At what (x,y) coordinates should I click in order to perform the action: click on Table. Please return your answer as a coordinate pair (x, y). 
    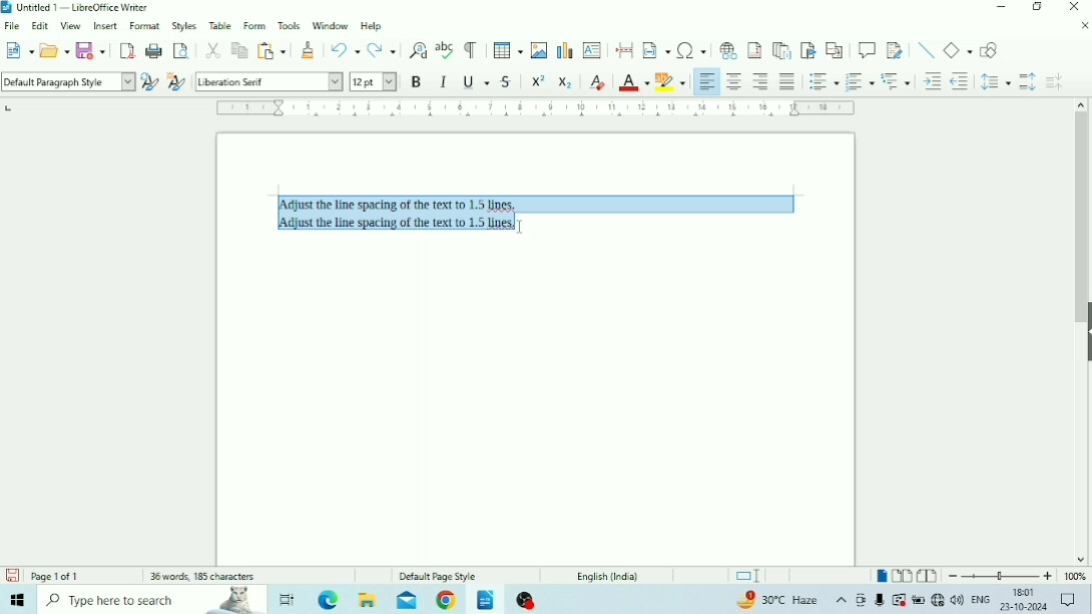
    Looking at the image, I should click on (221, 25).